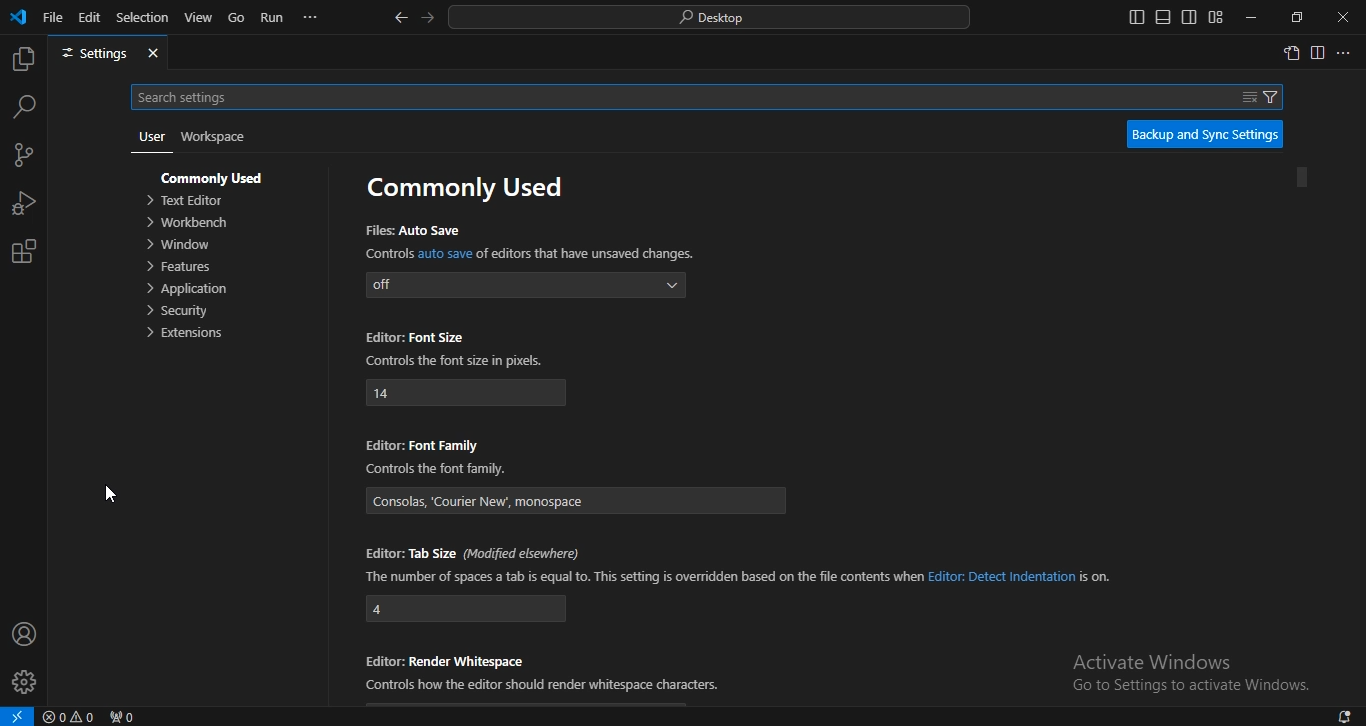 This screenshot has width=1366, height=726. I want to click on explorer, so click(24, 61).